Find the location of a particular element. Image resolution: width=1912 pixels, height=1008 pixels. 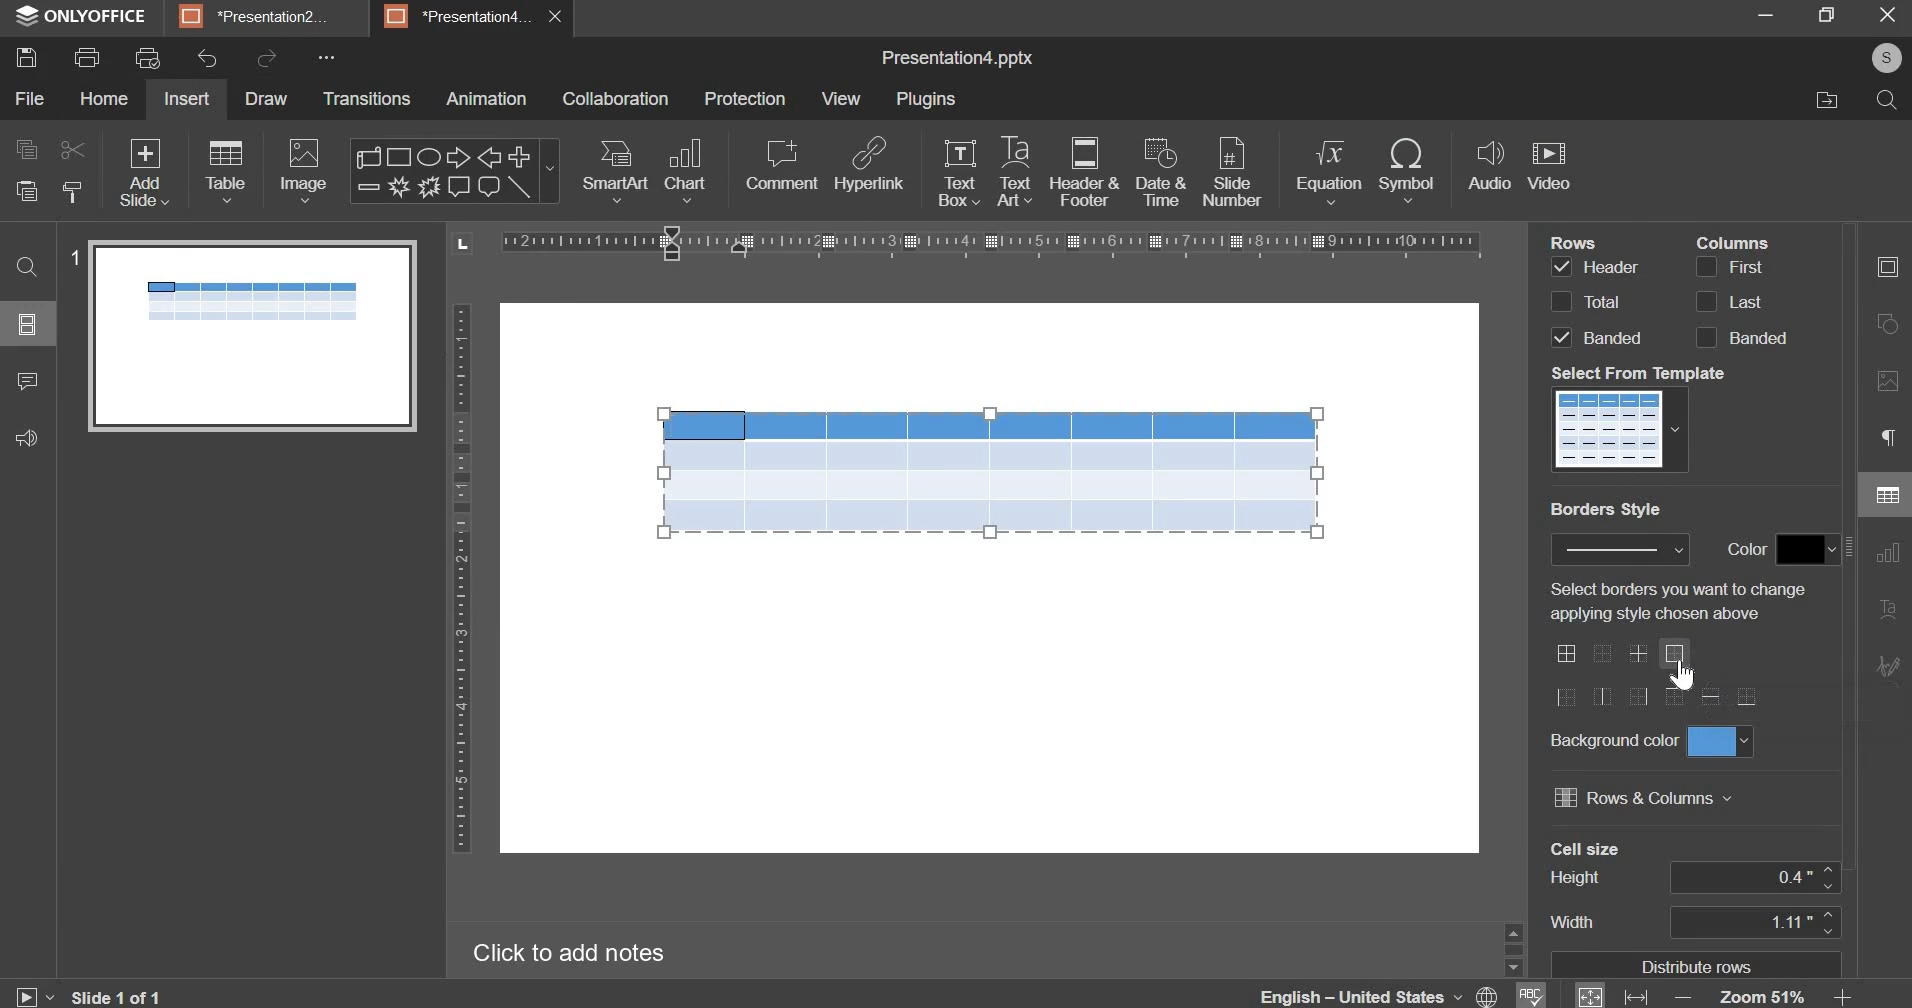

1 is located at coordinates (77, 259).